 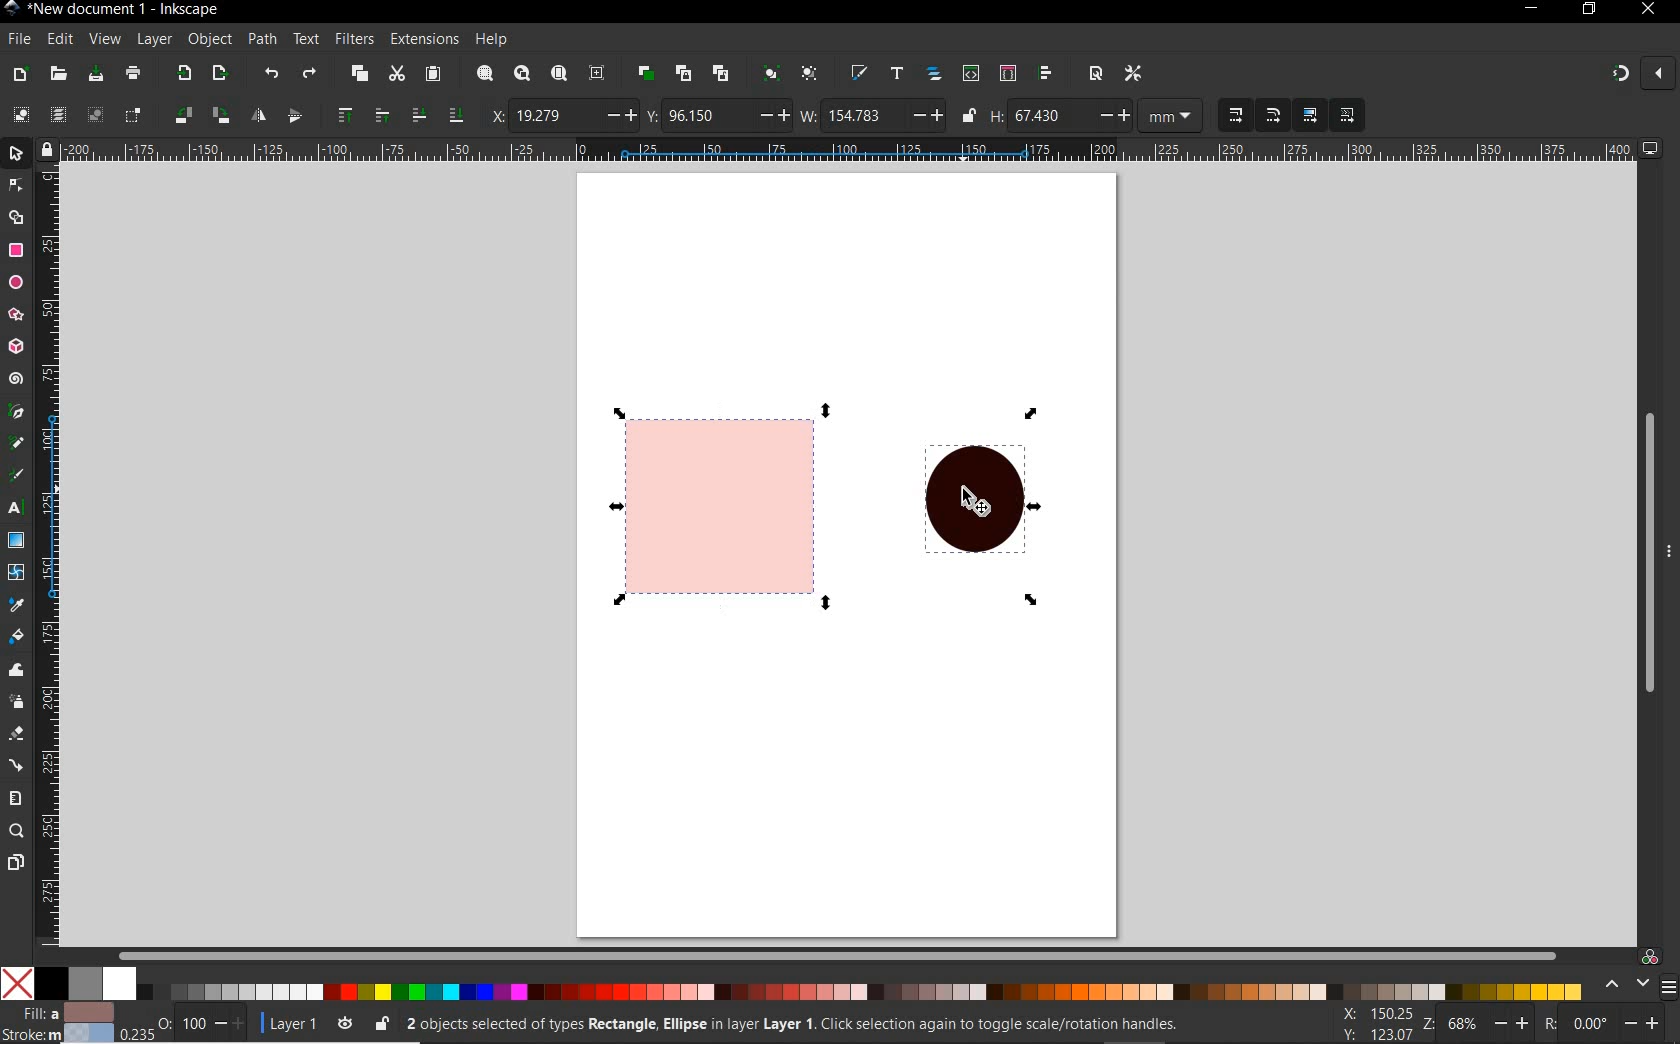 What do you see at coordinates (971, 503) in the screenshot?
I see `cursor` at bounding box center [971, 503].